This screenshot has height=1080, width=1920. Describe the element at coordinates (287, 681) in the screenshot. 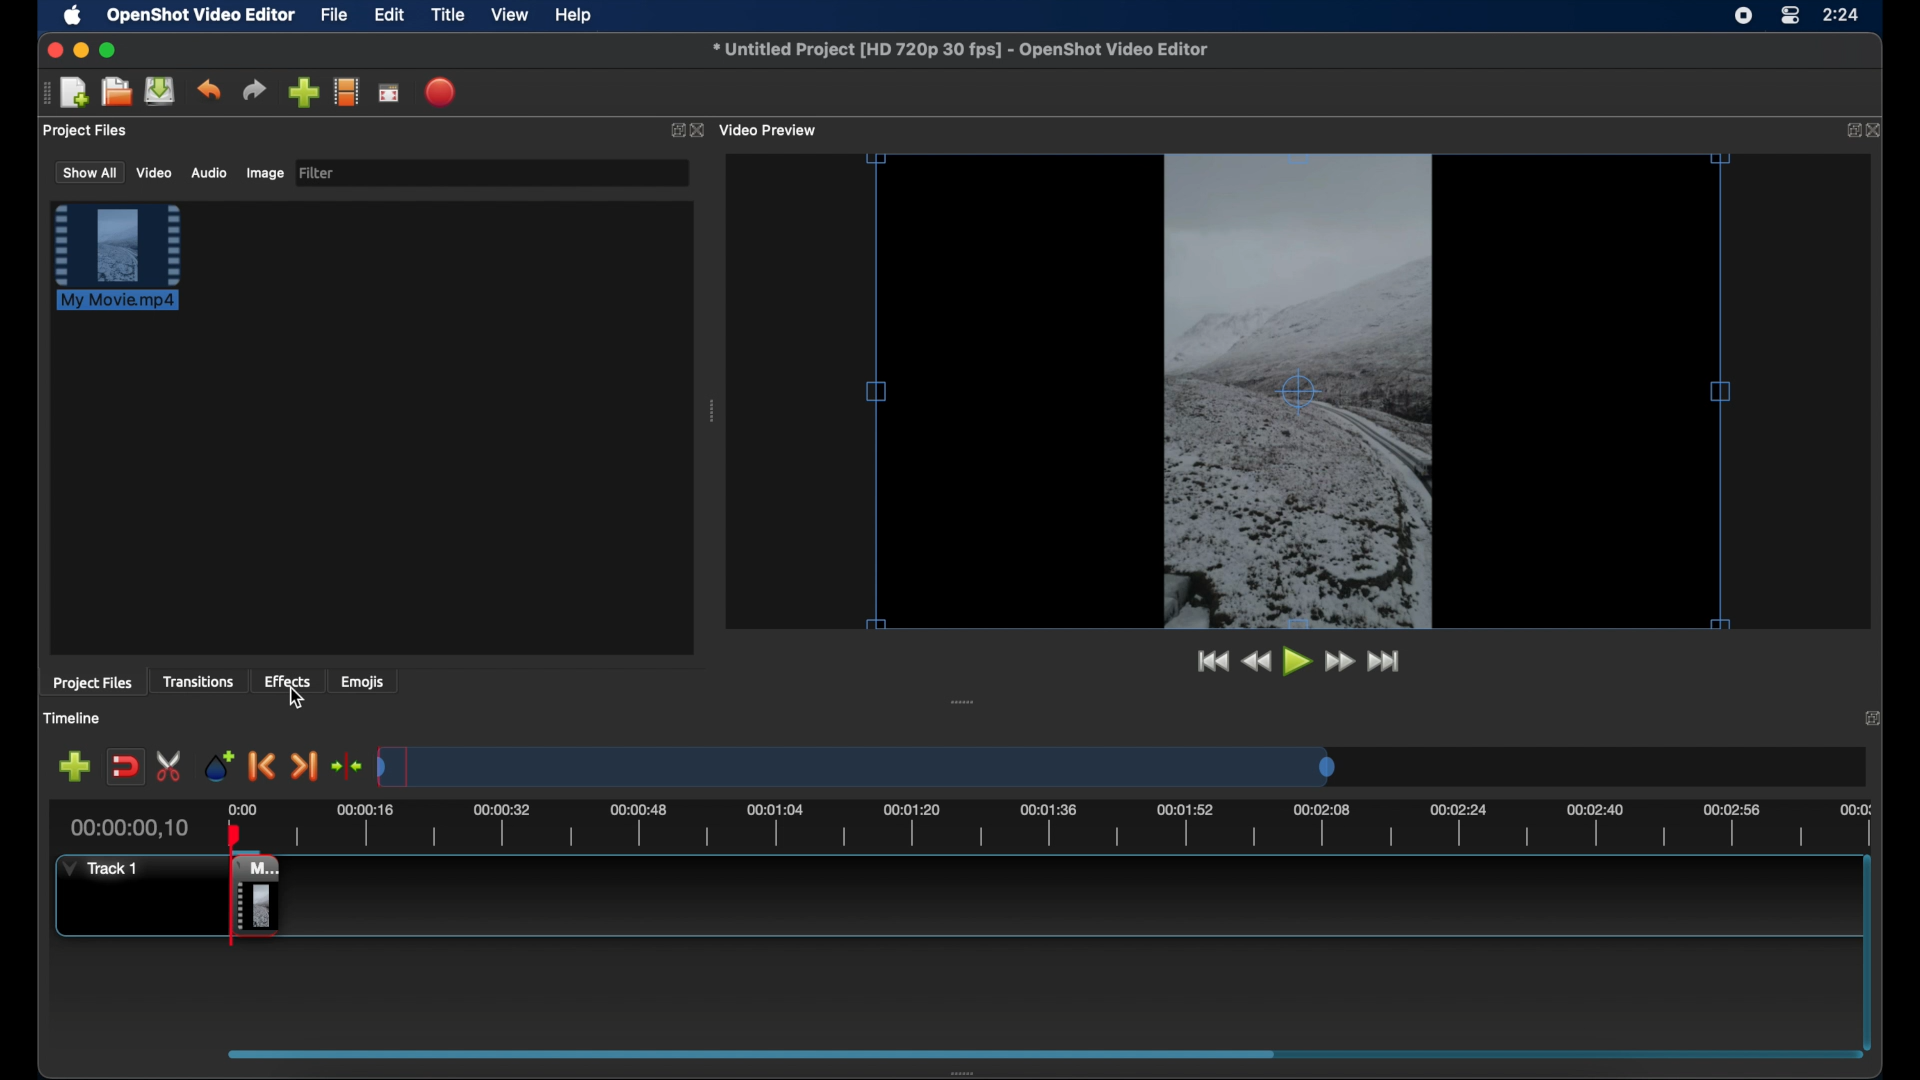

I see `effects` at that location.